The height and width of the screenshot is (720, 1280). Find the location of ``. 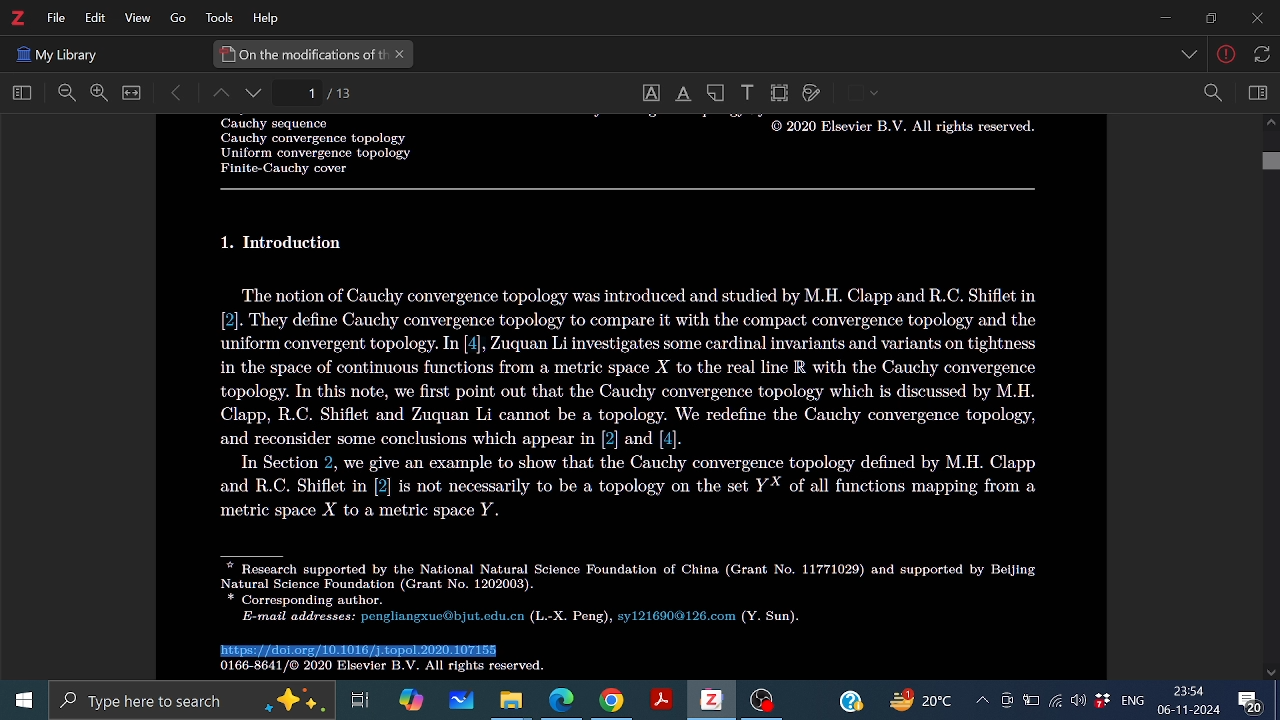

 is located at coordinates (875, 94).